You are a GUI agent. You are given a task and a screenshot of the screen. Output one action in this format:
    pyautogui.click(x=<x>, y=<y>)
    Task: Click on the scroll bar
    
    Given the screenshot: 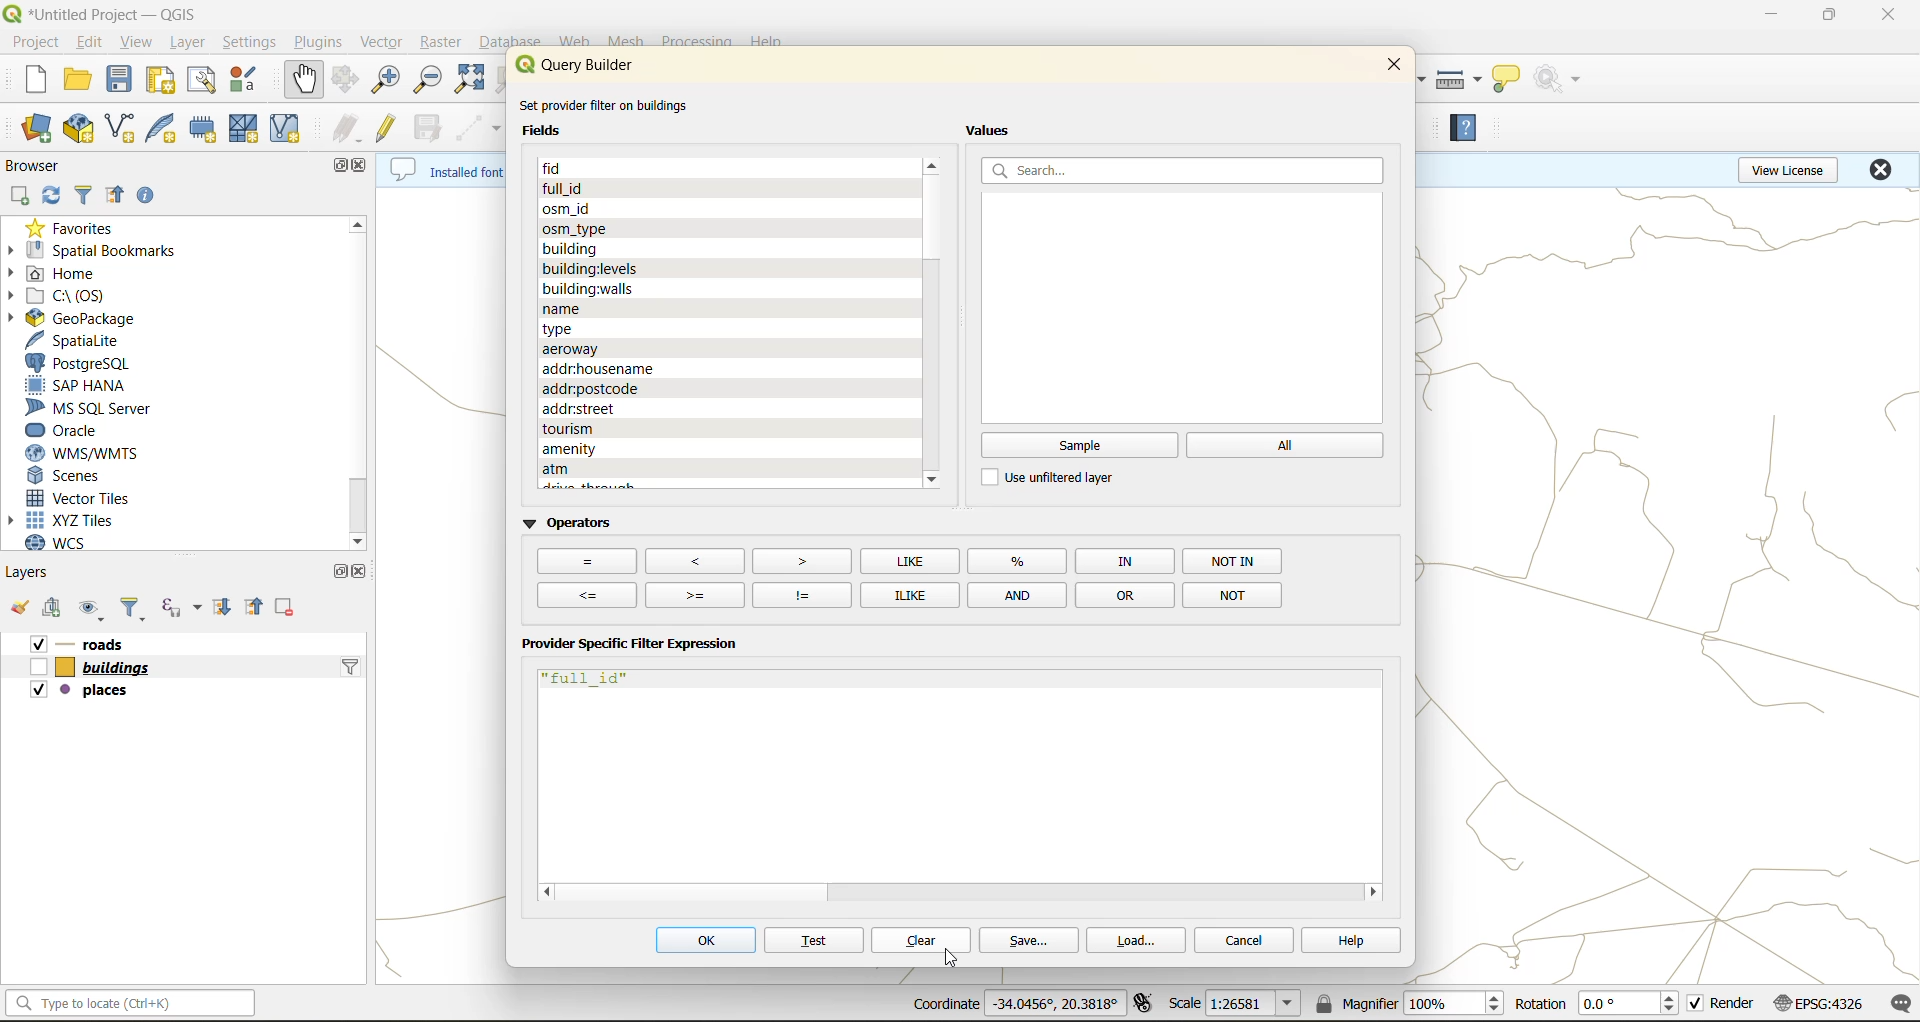 What is the action you would take?
    pyautogui.click(x=360, y=368)
    